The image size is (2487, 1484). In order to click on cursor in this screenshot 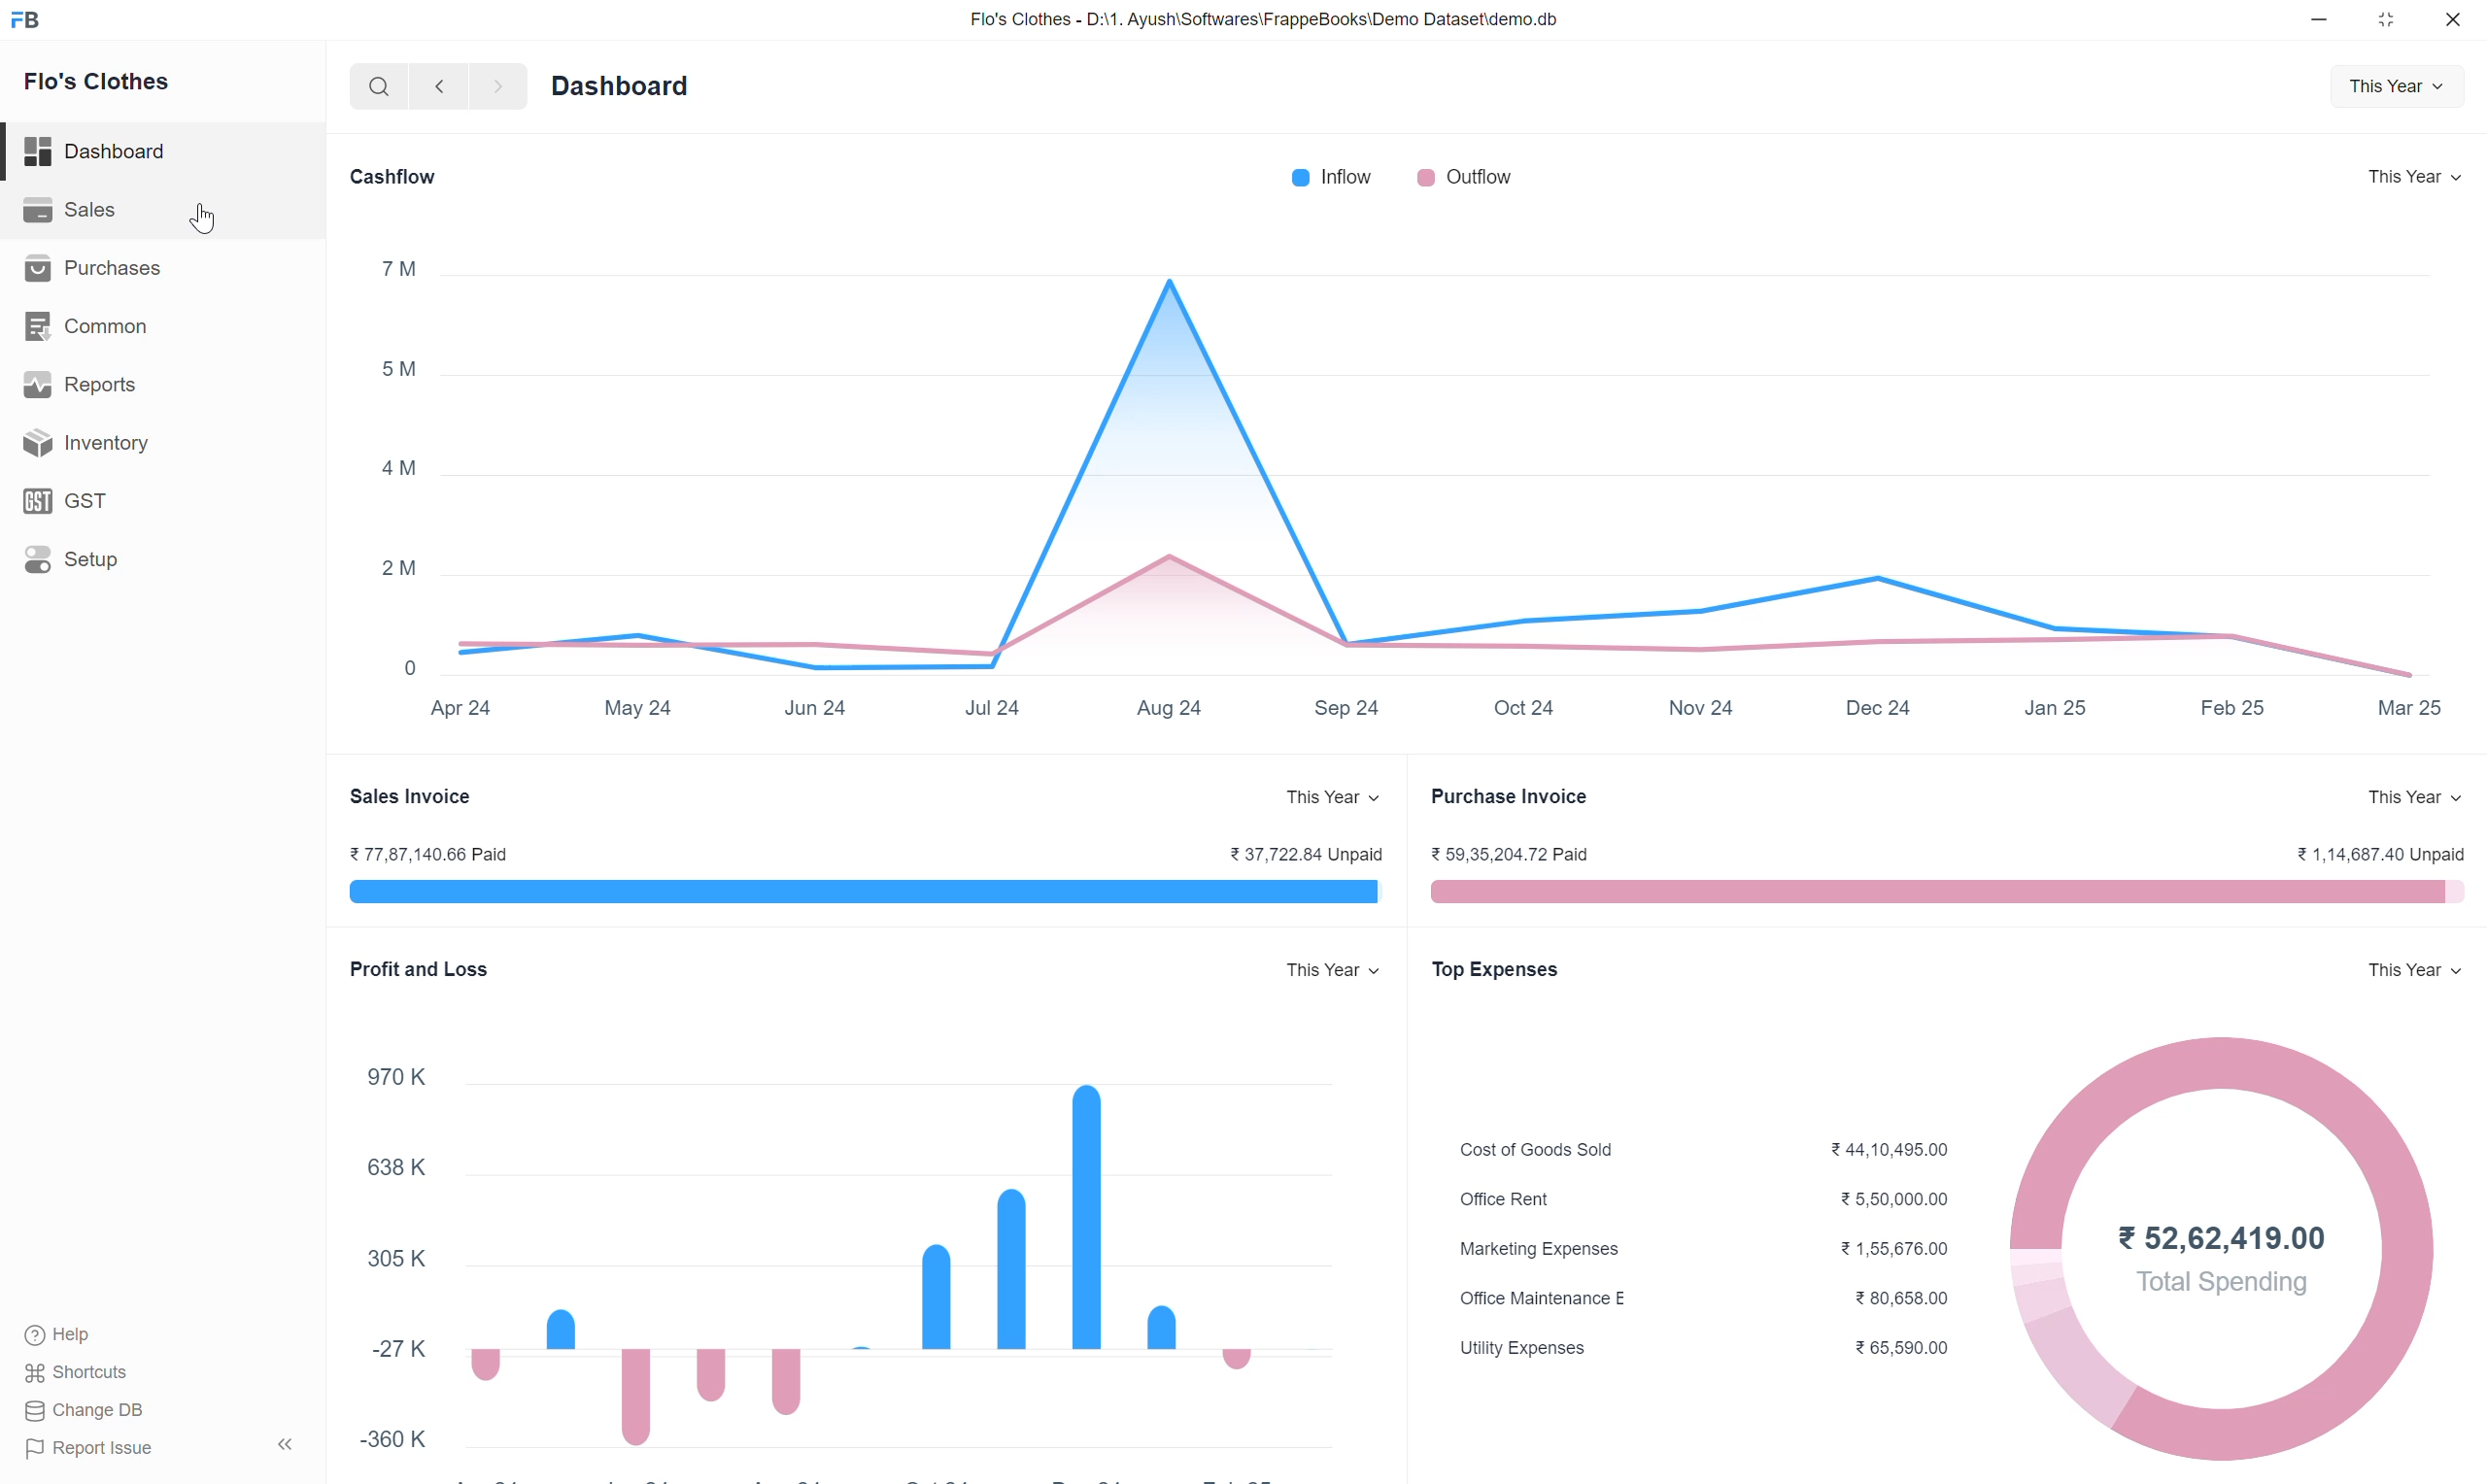, I will do `click(207, 220)`.